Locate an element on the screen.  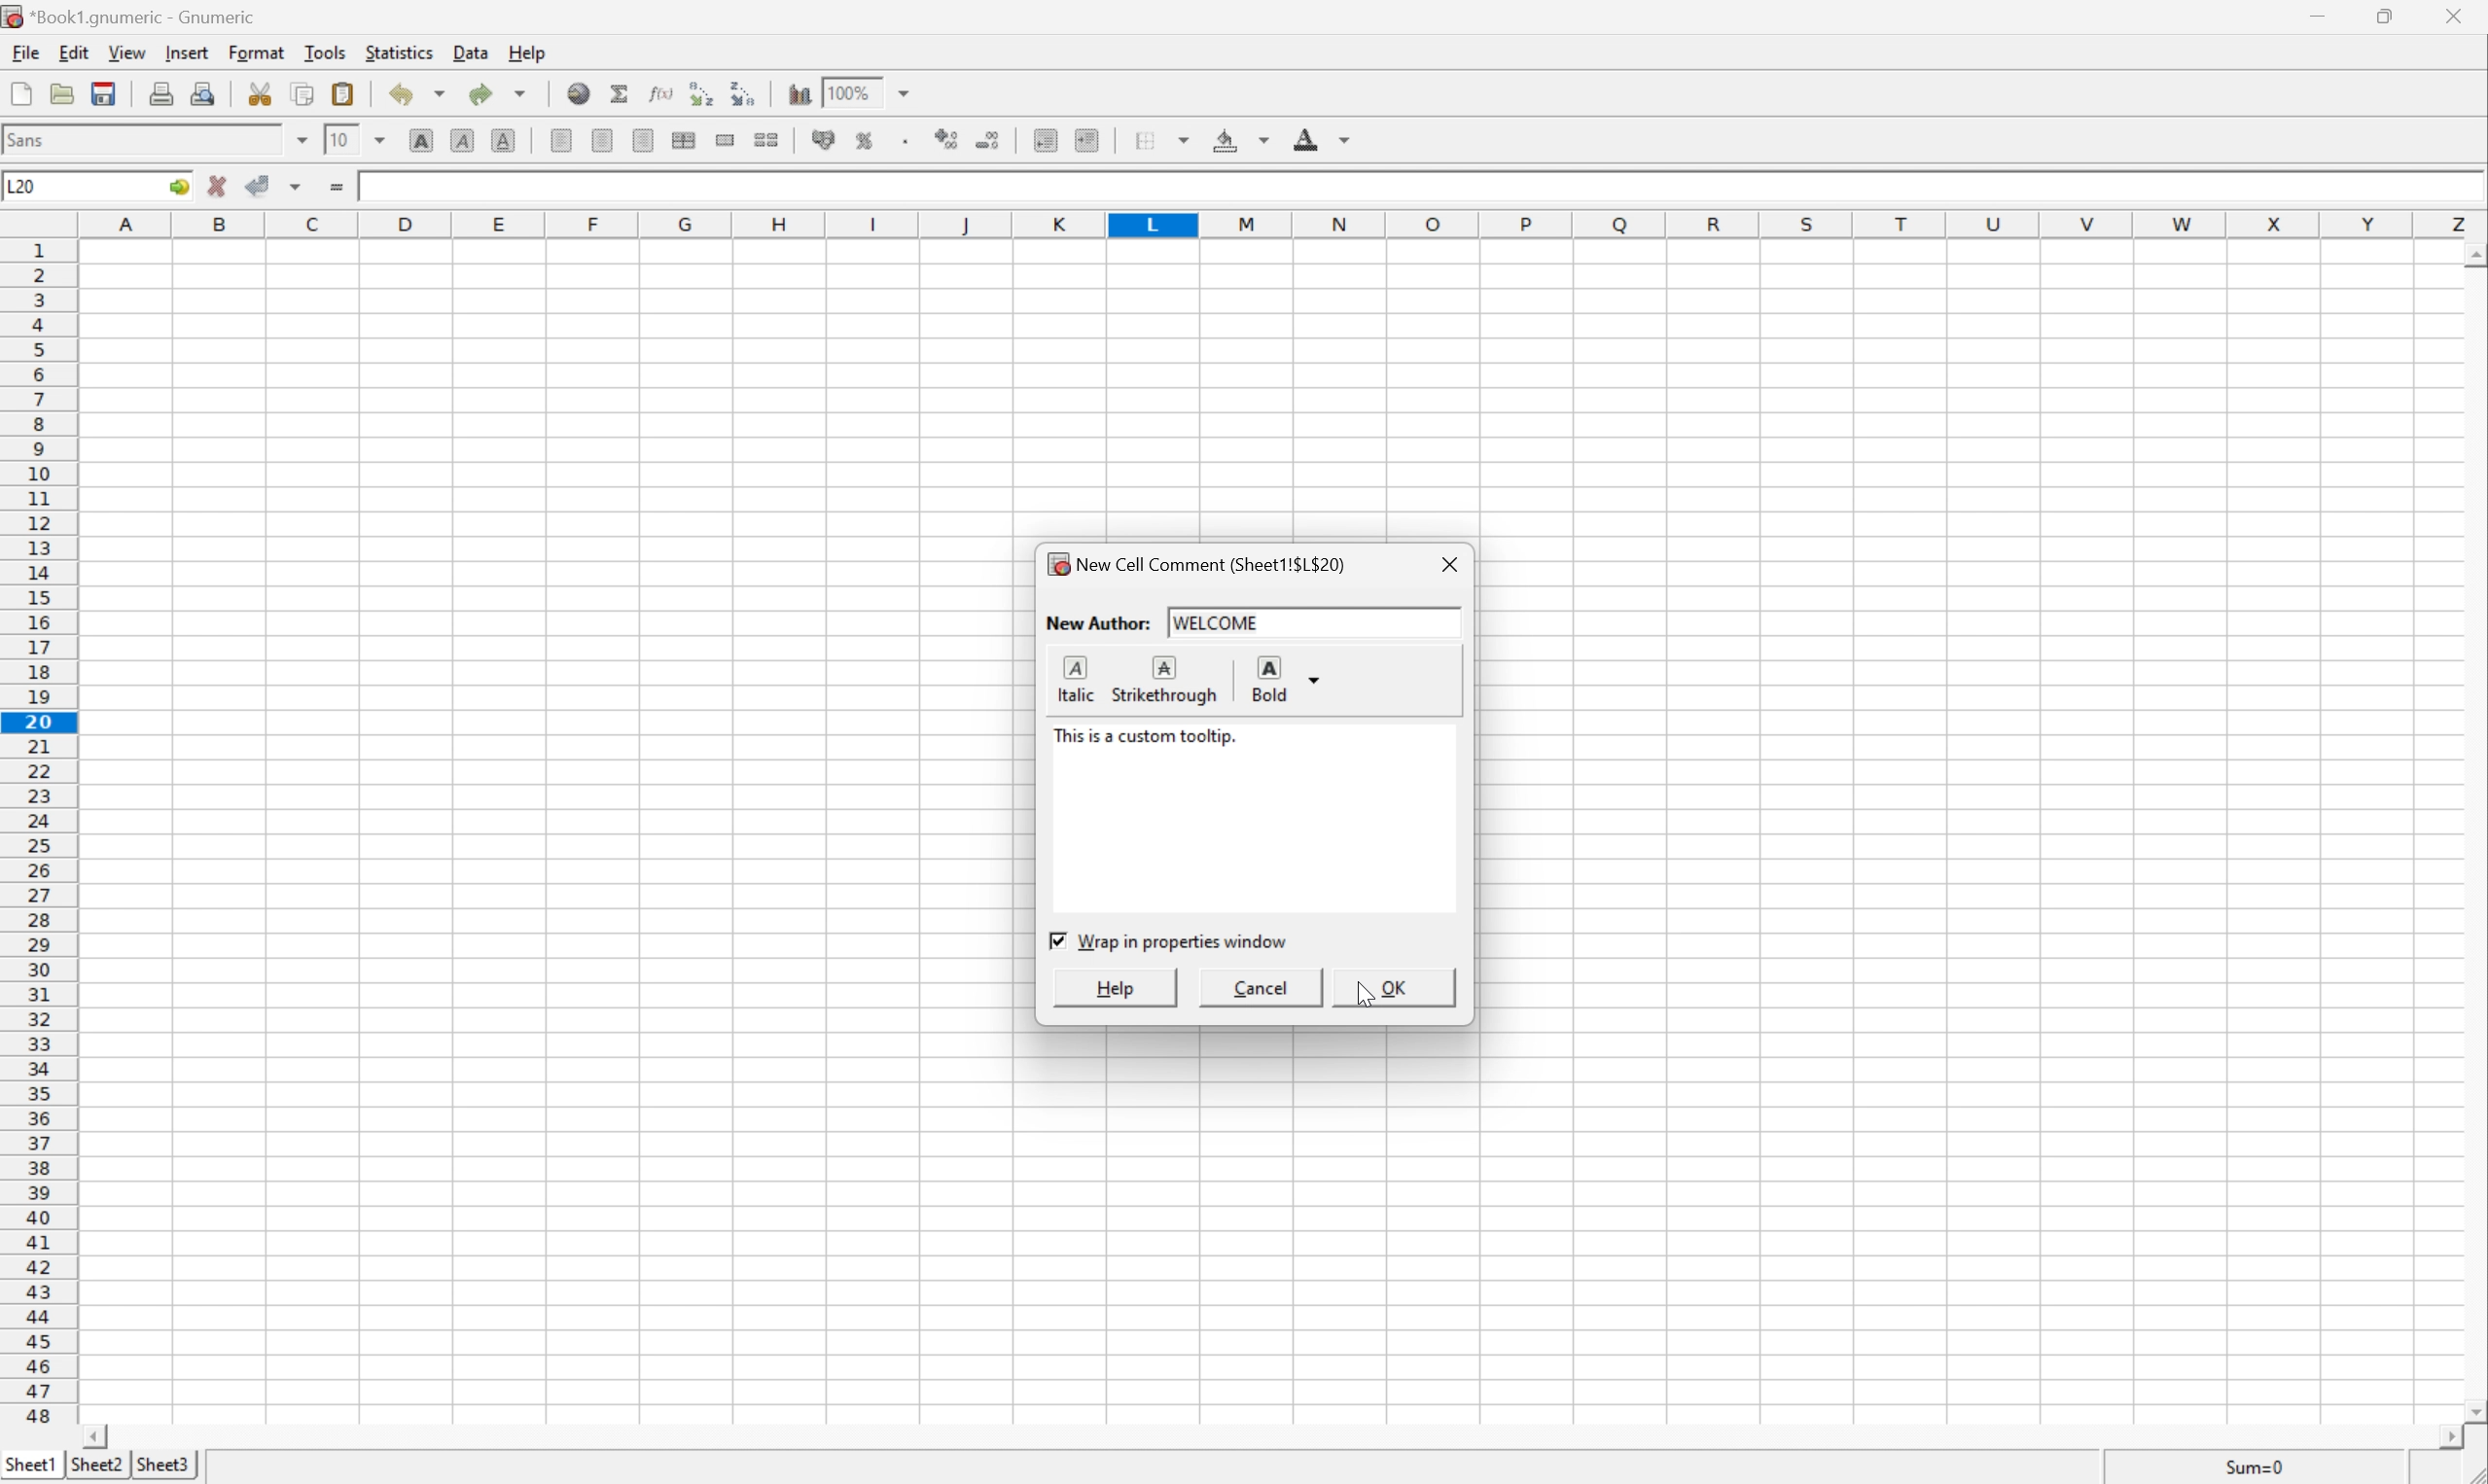
Edit function in current cell is located at coordinates (661, 92).